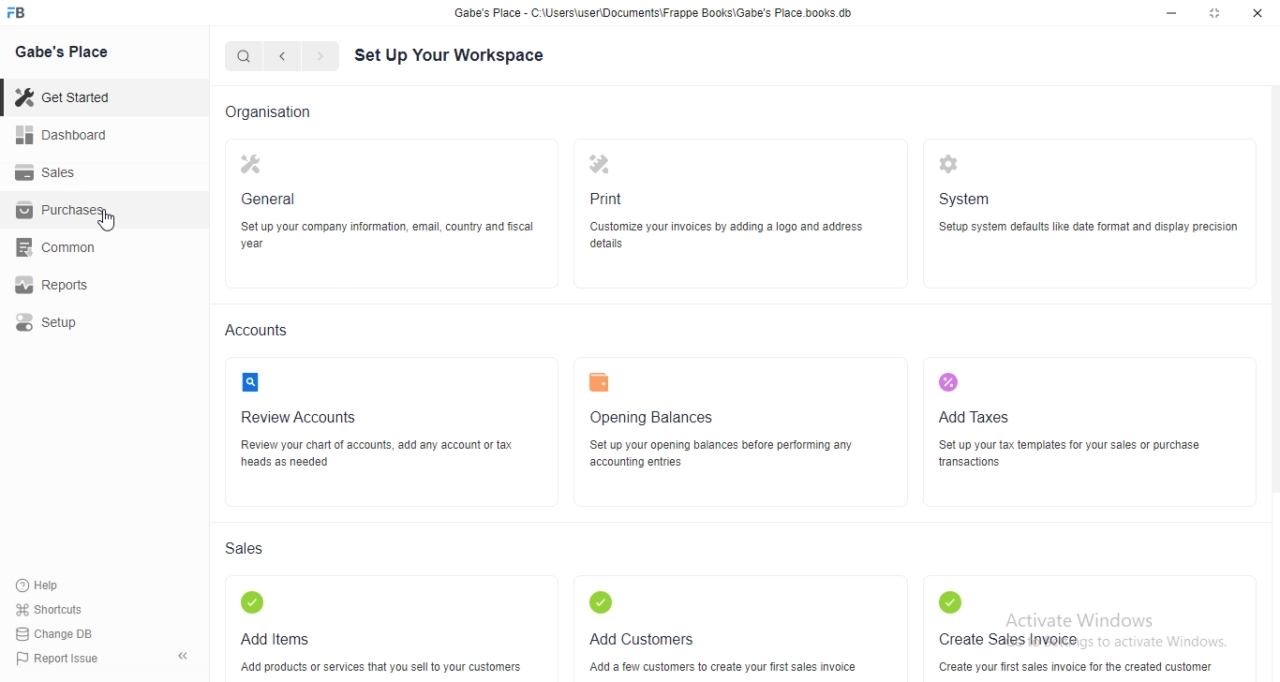 The image size is (1280, 682). What do you see at coordinates (726, 220) in the screenshot?
I see `Print Customize your invoices by adding a logo and address details.` at bounding box center [726, 220].